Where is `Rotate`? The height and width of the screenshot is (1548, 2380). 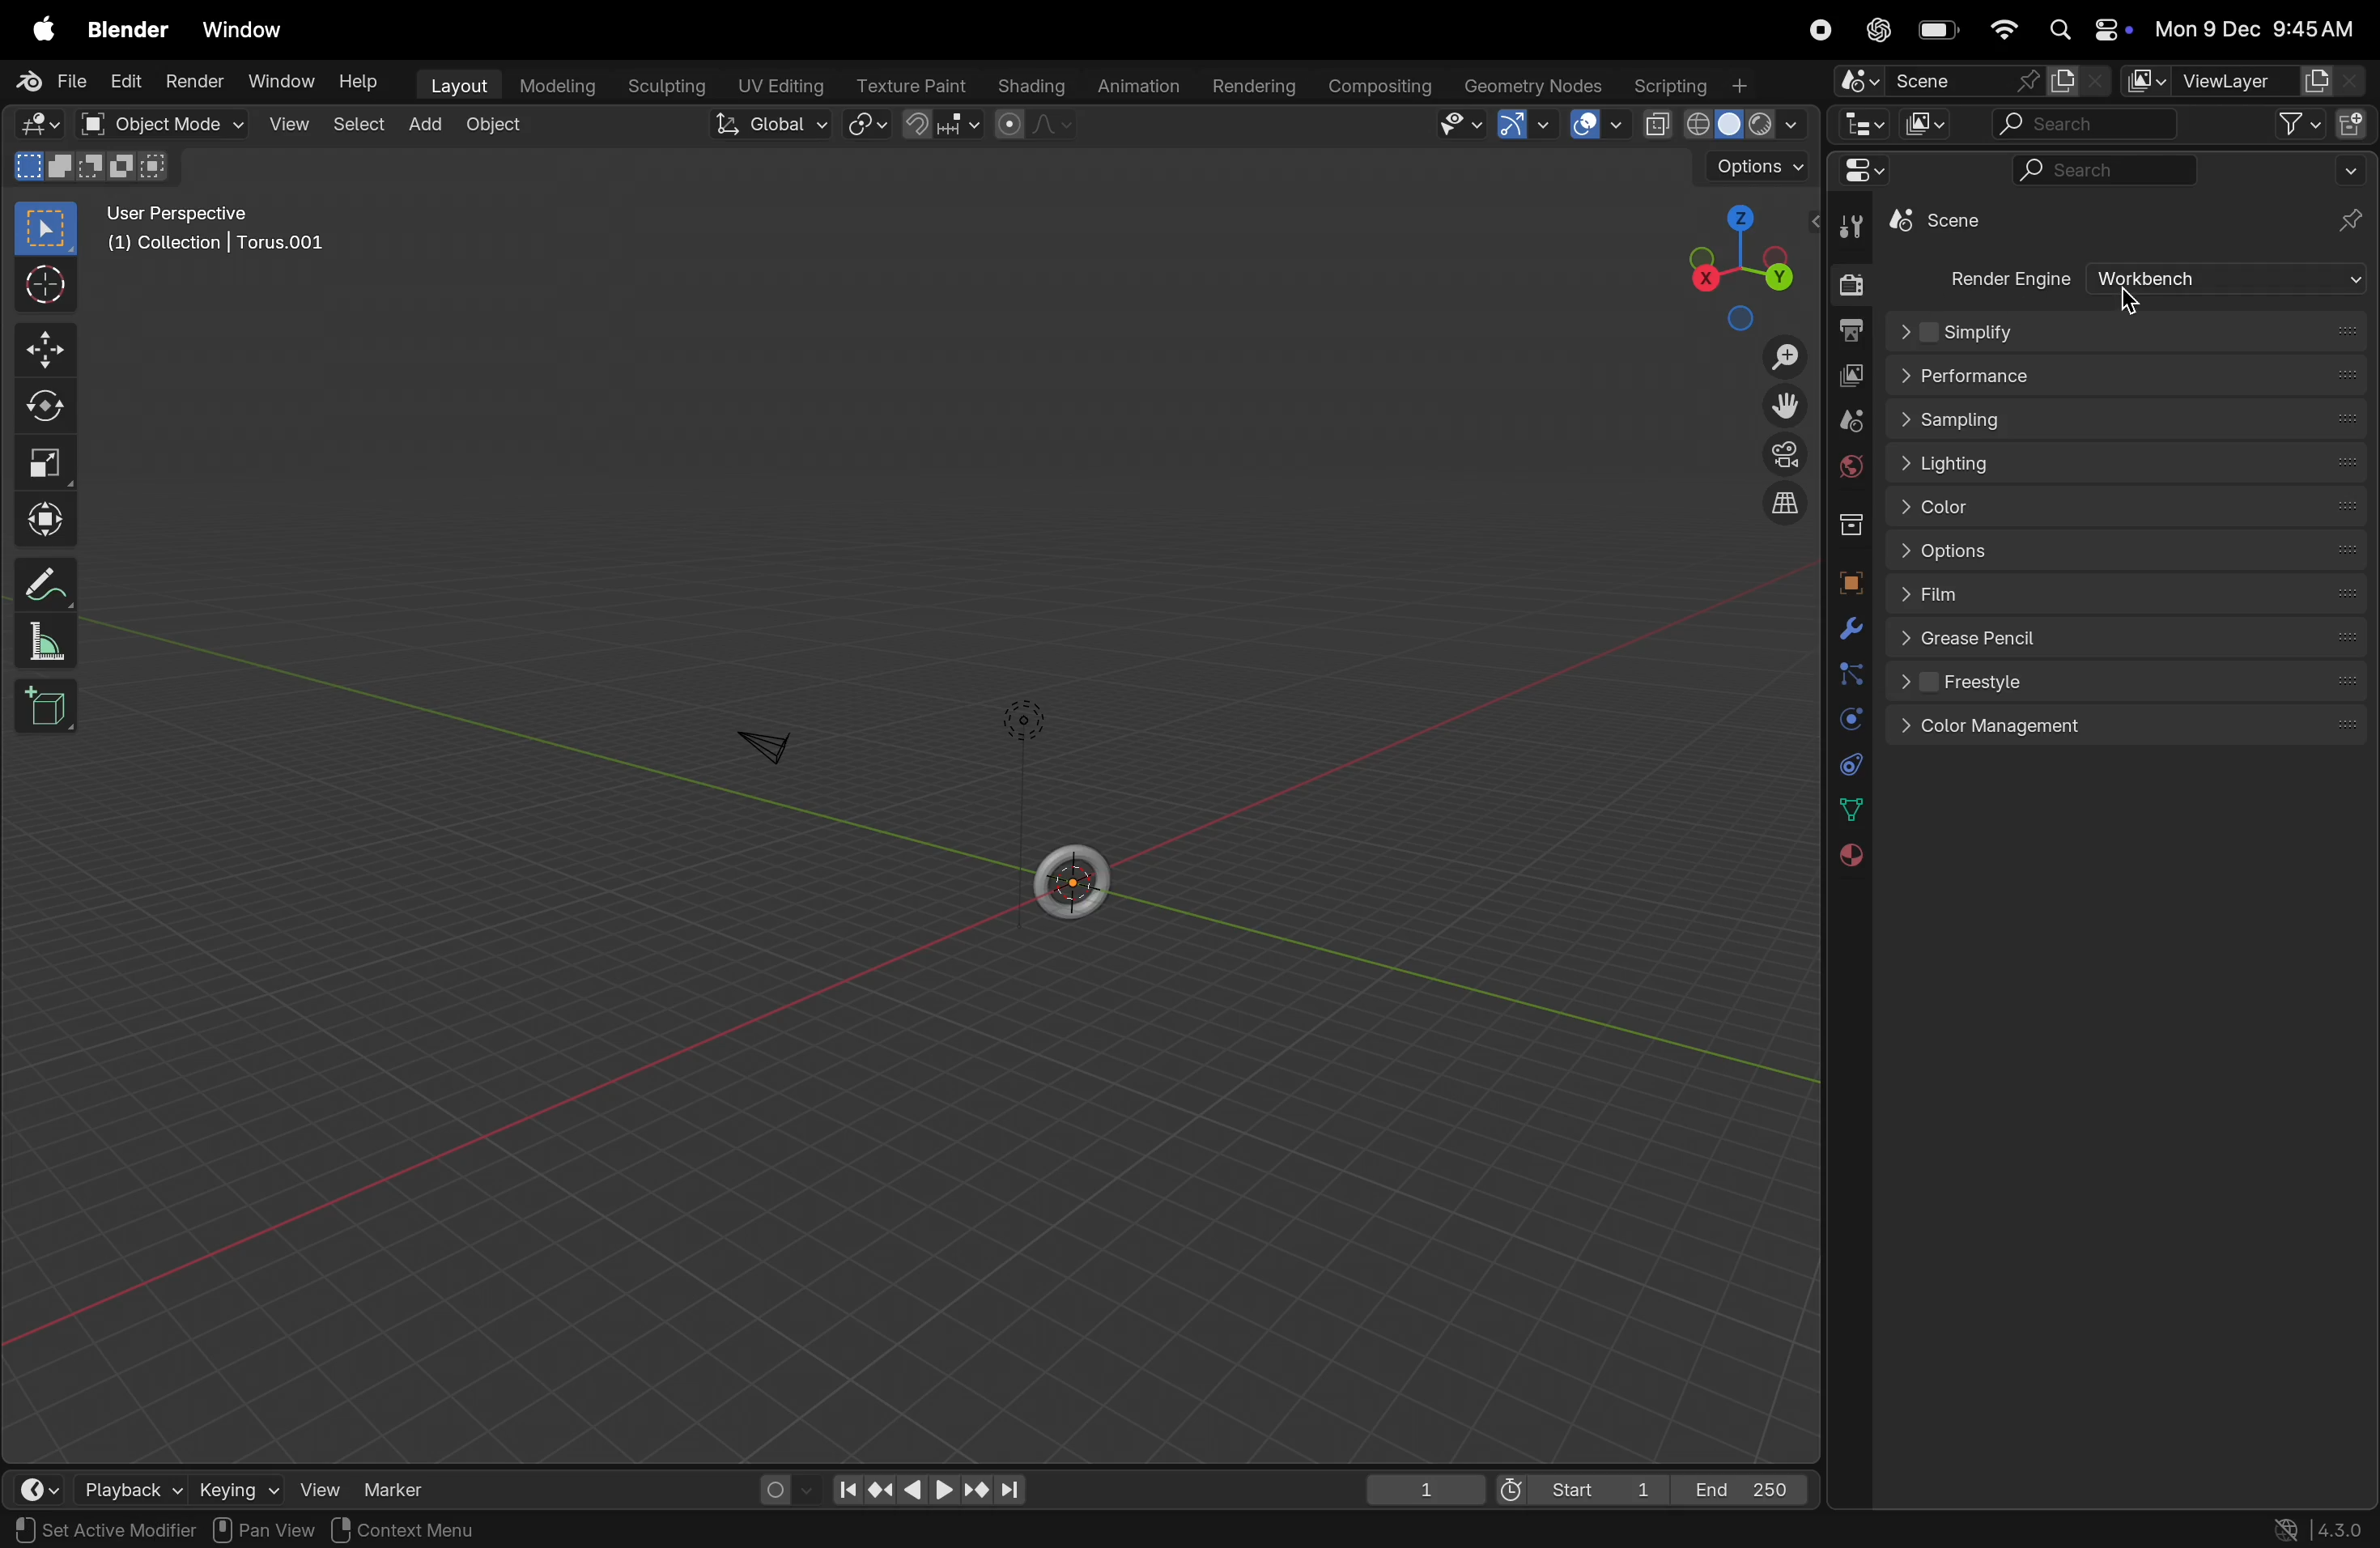 Rotate is located at coordinates (51, 407).